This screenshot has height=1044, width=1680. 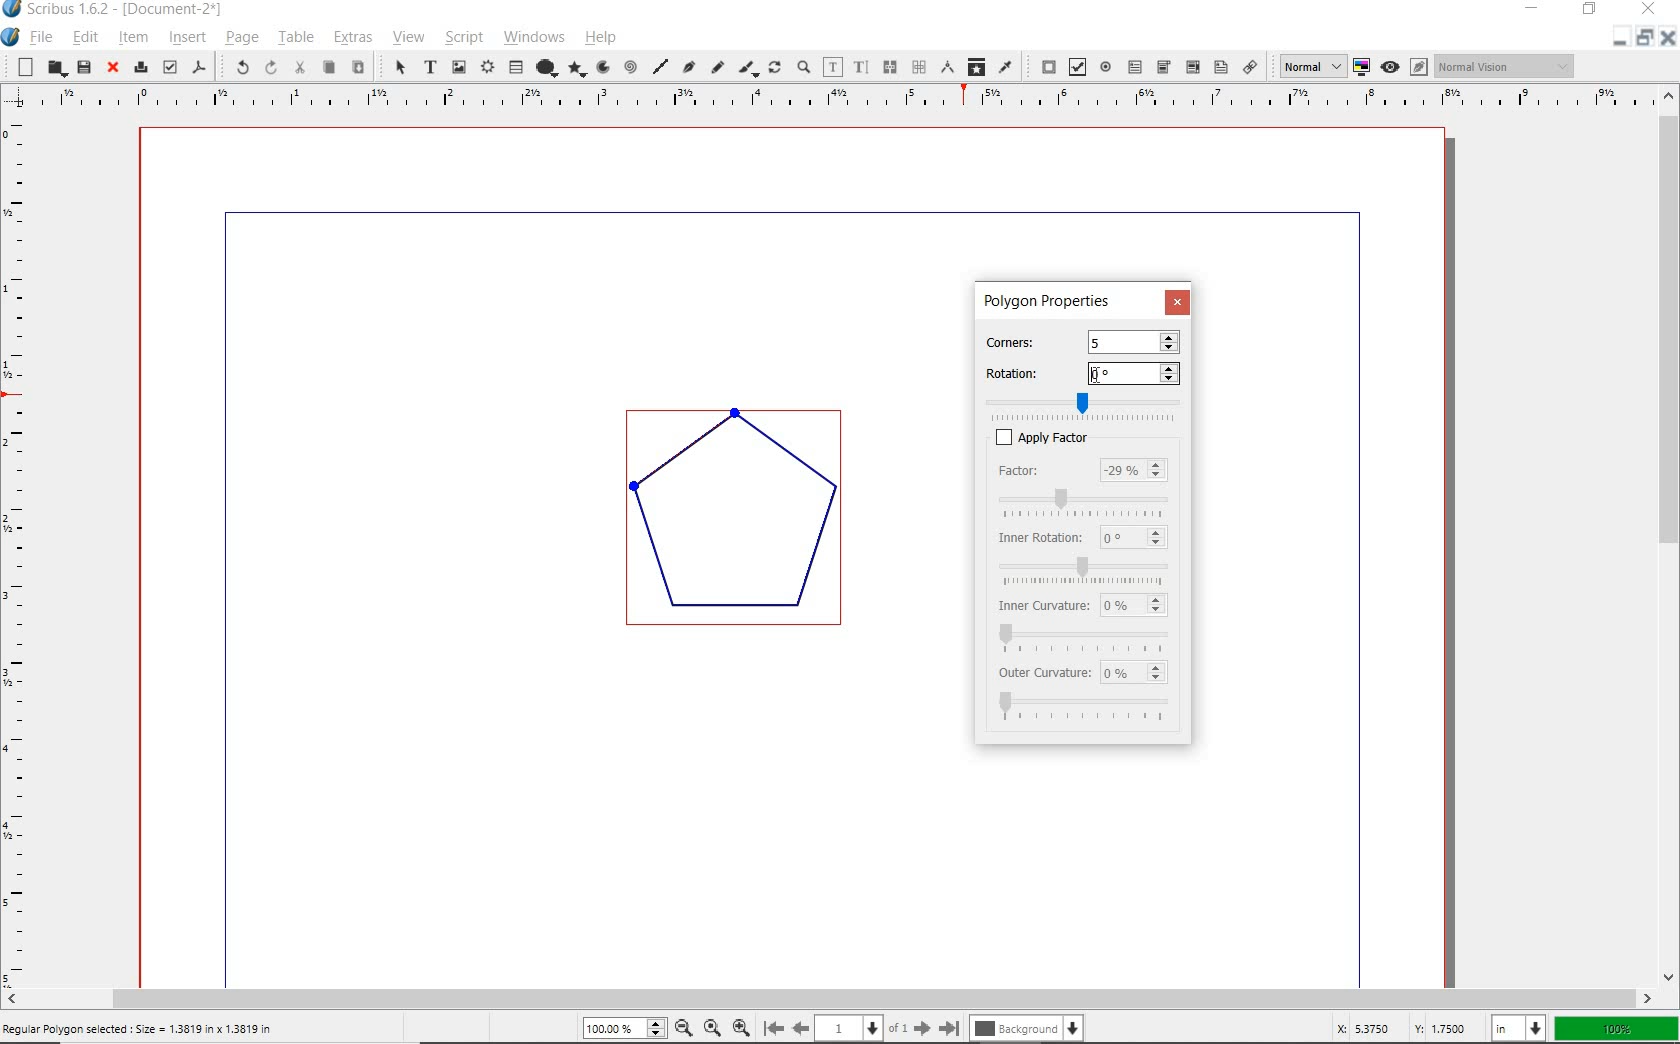 I want to click on Input corners, so click(x=1132, y=342).